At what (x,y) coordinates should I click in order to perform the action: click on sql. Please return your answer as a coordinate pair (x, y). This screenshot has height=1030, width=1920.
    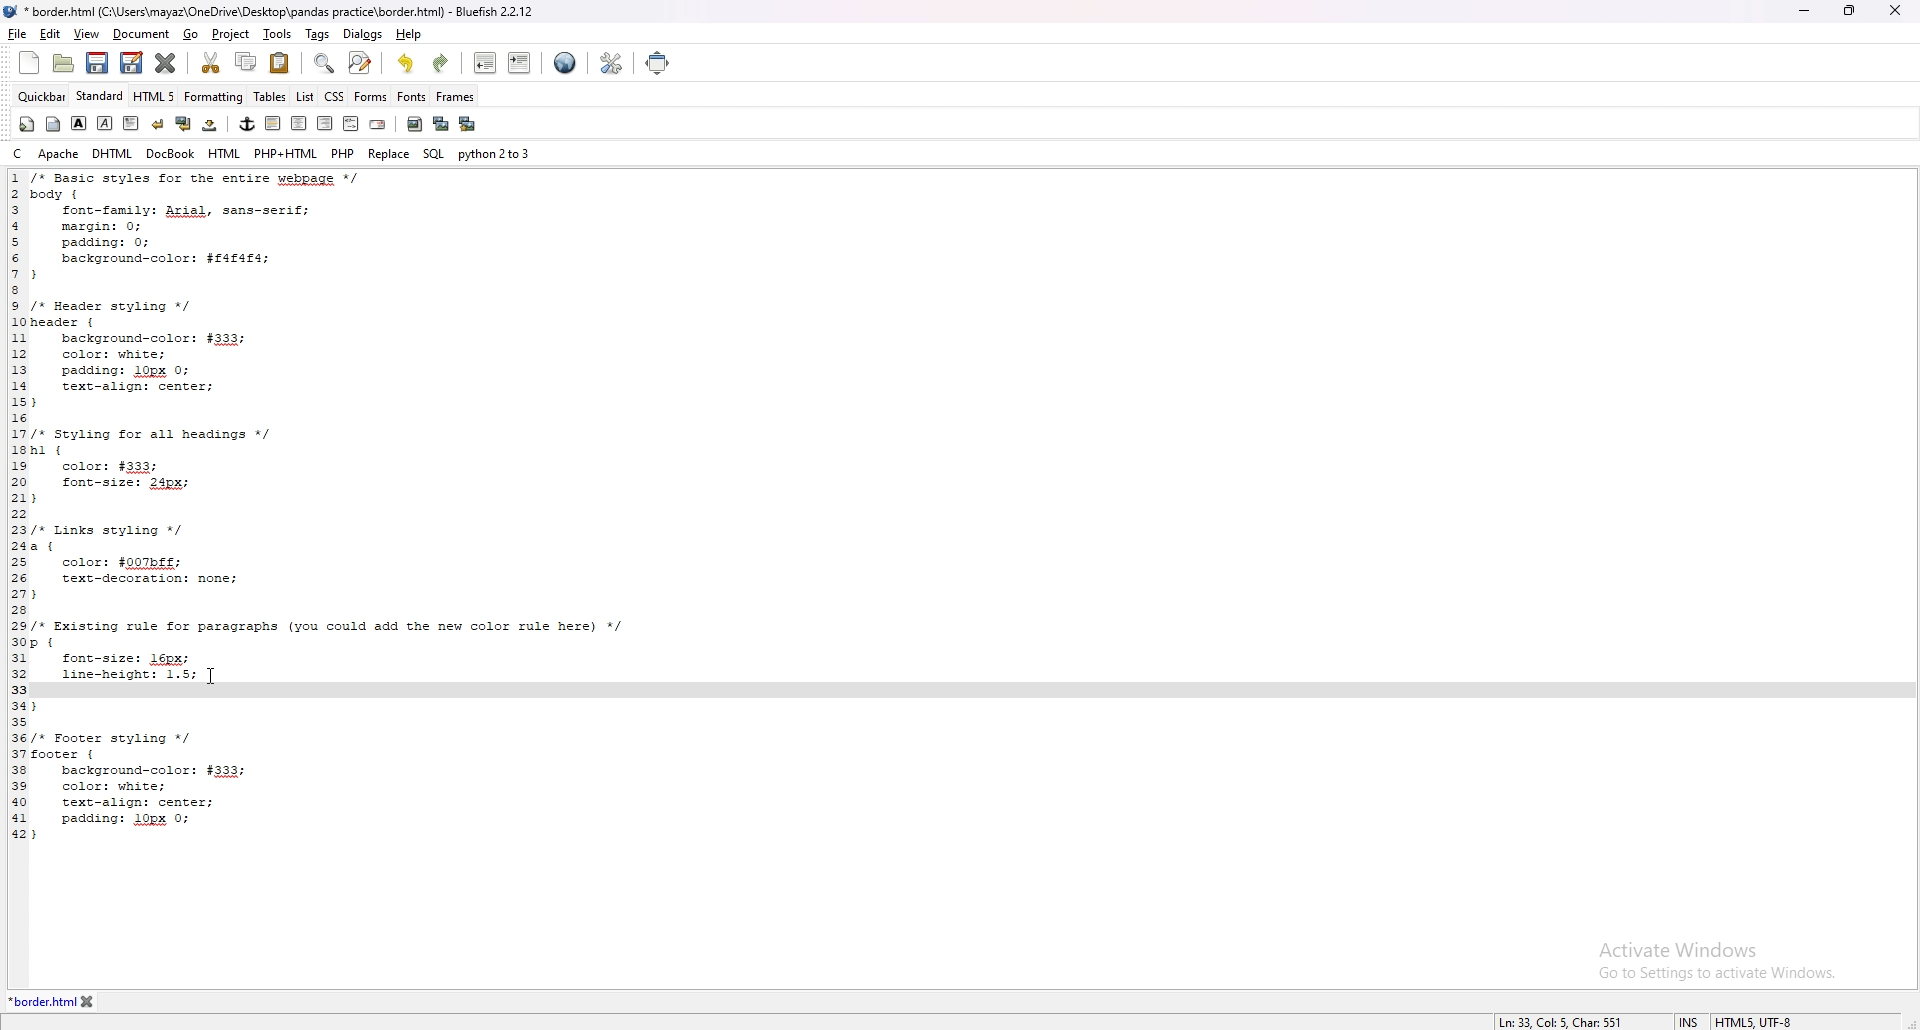
    Looking at the image, I should click on (434, 153).